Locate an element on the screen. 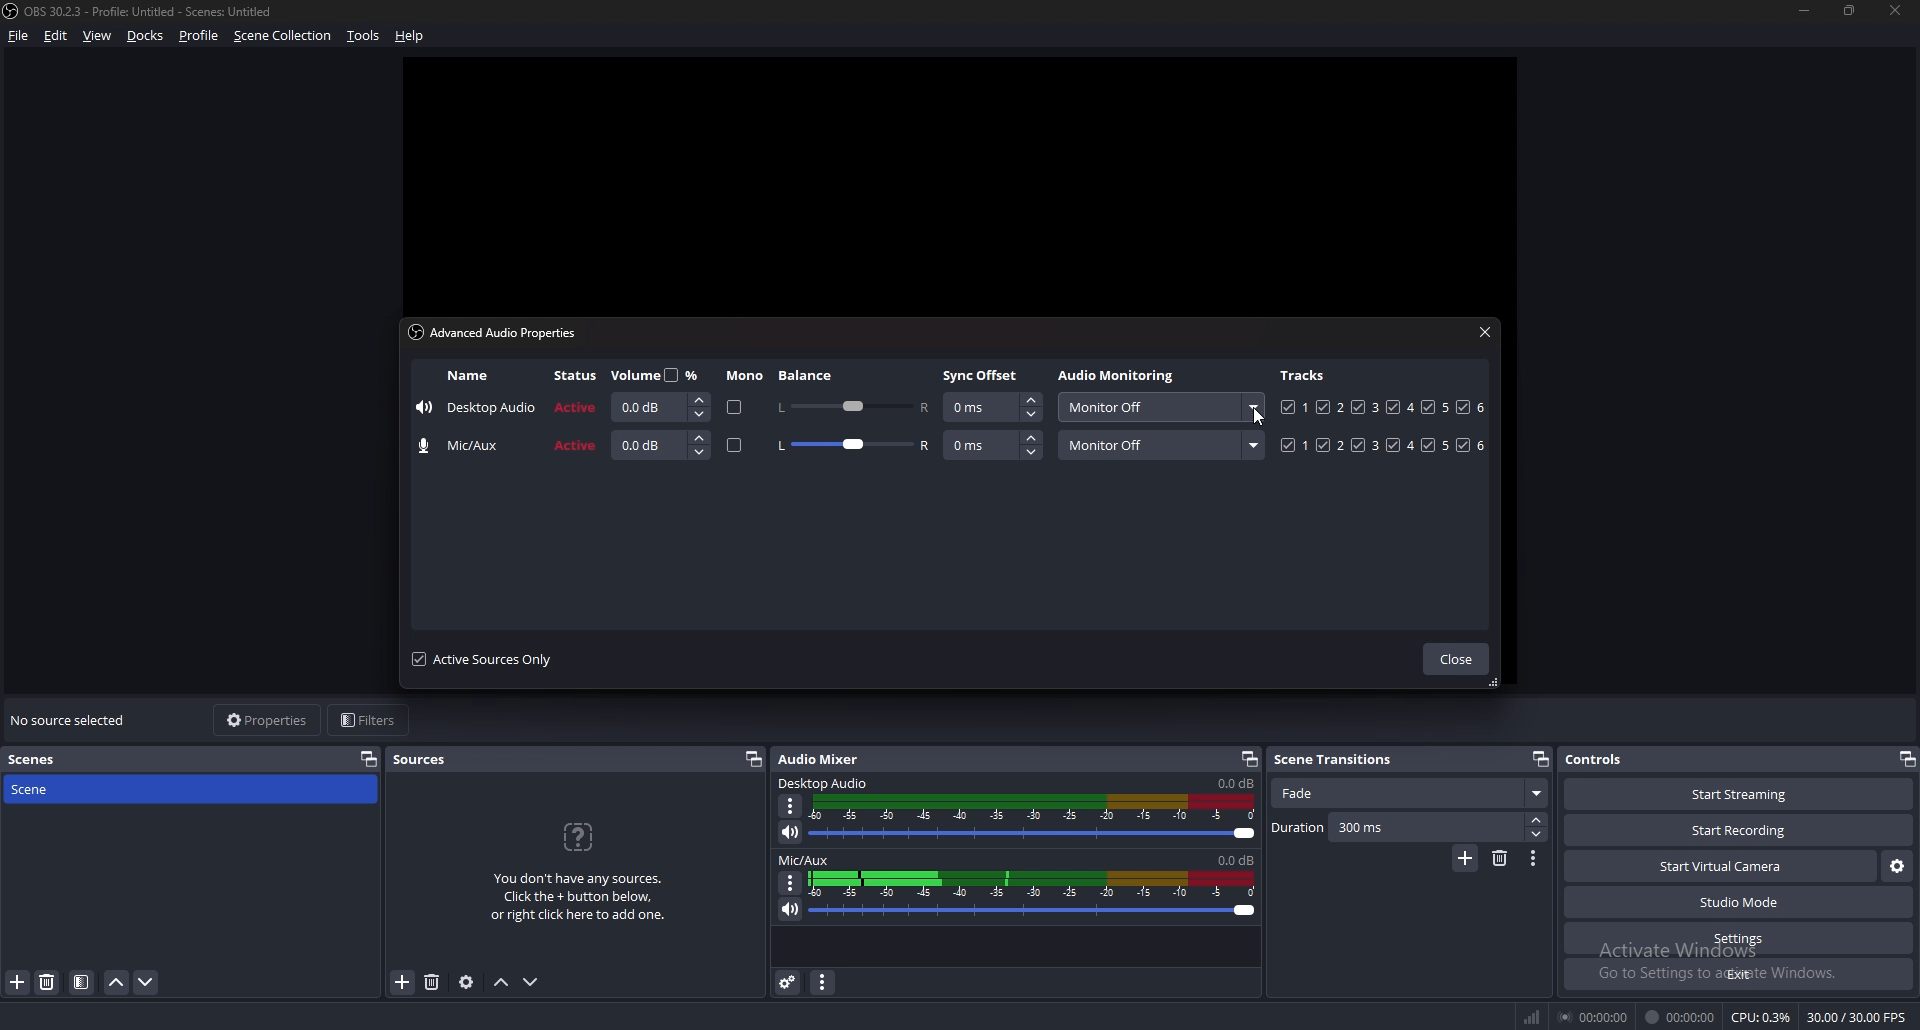  mute is located at coordinates (791, 832).